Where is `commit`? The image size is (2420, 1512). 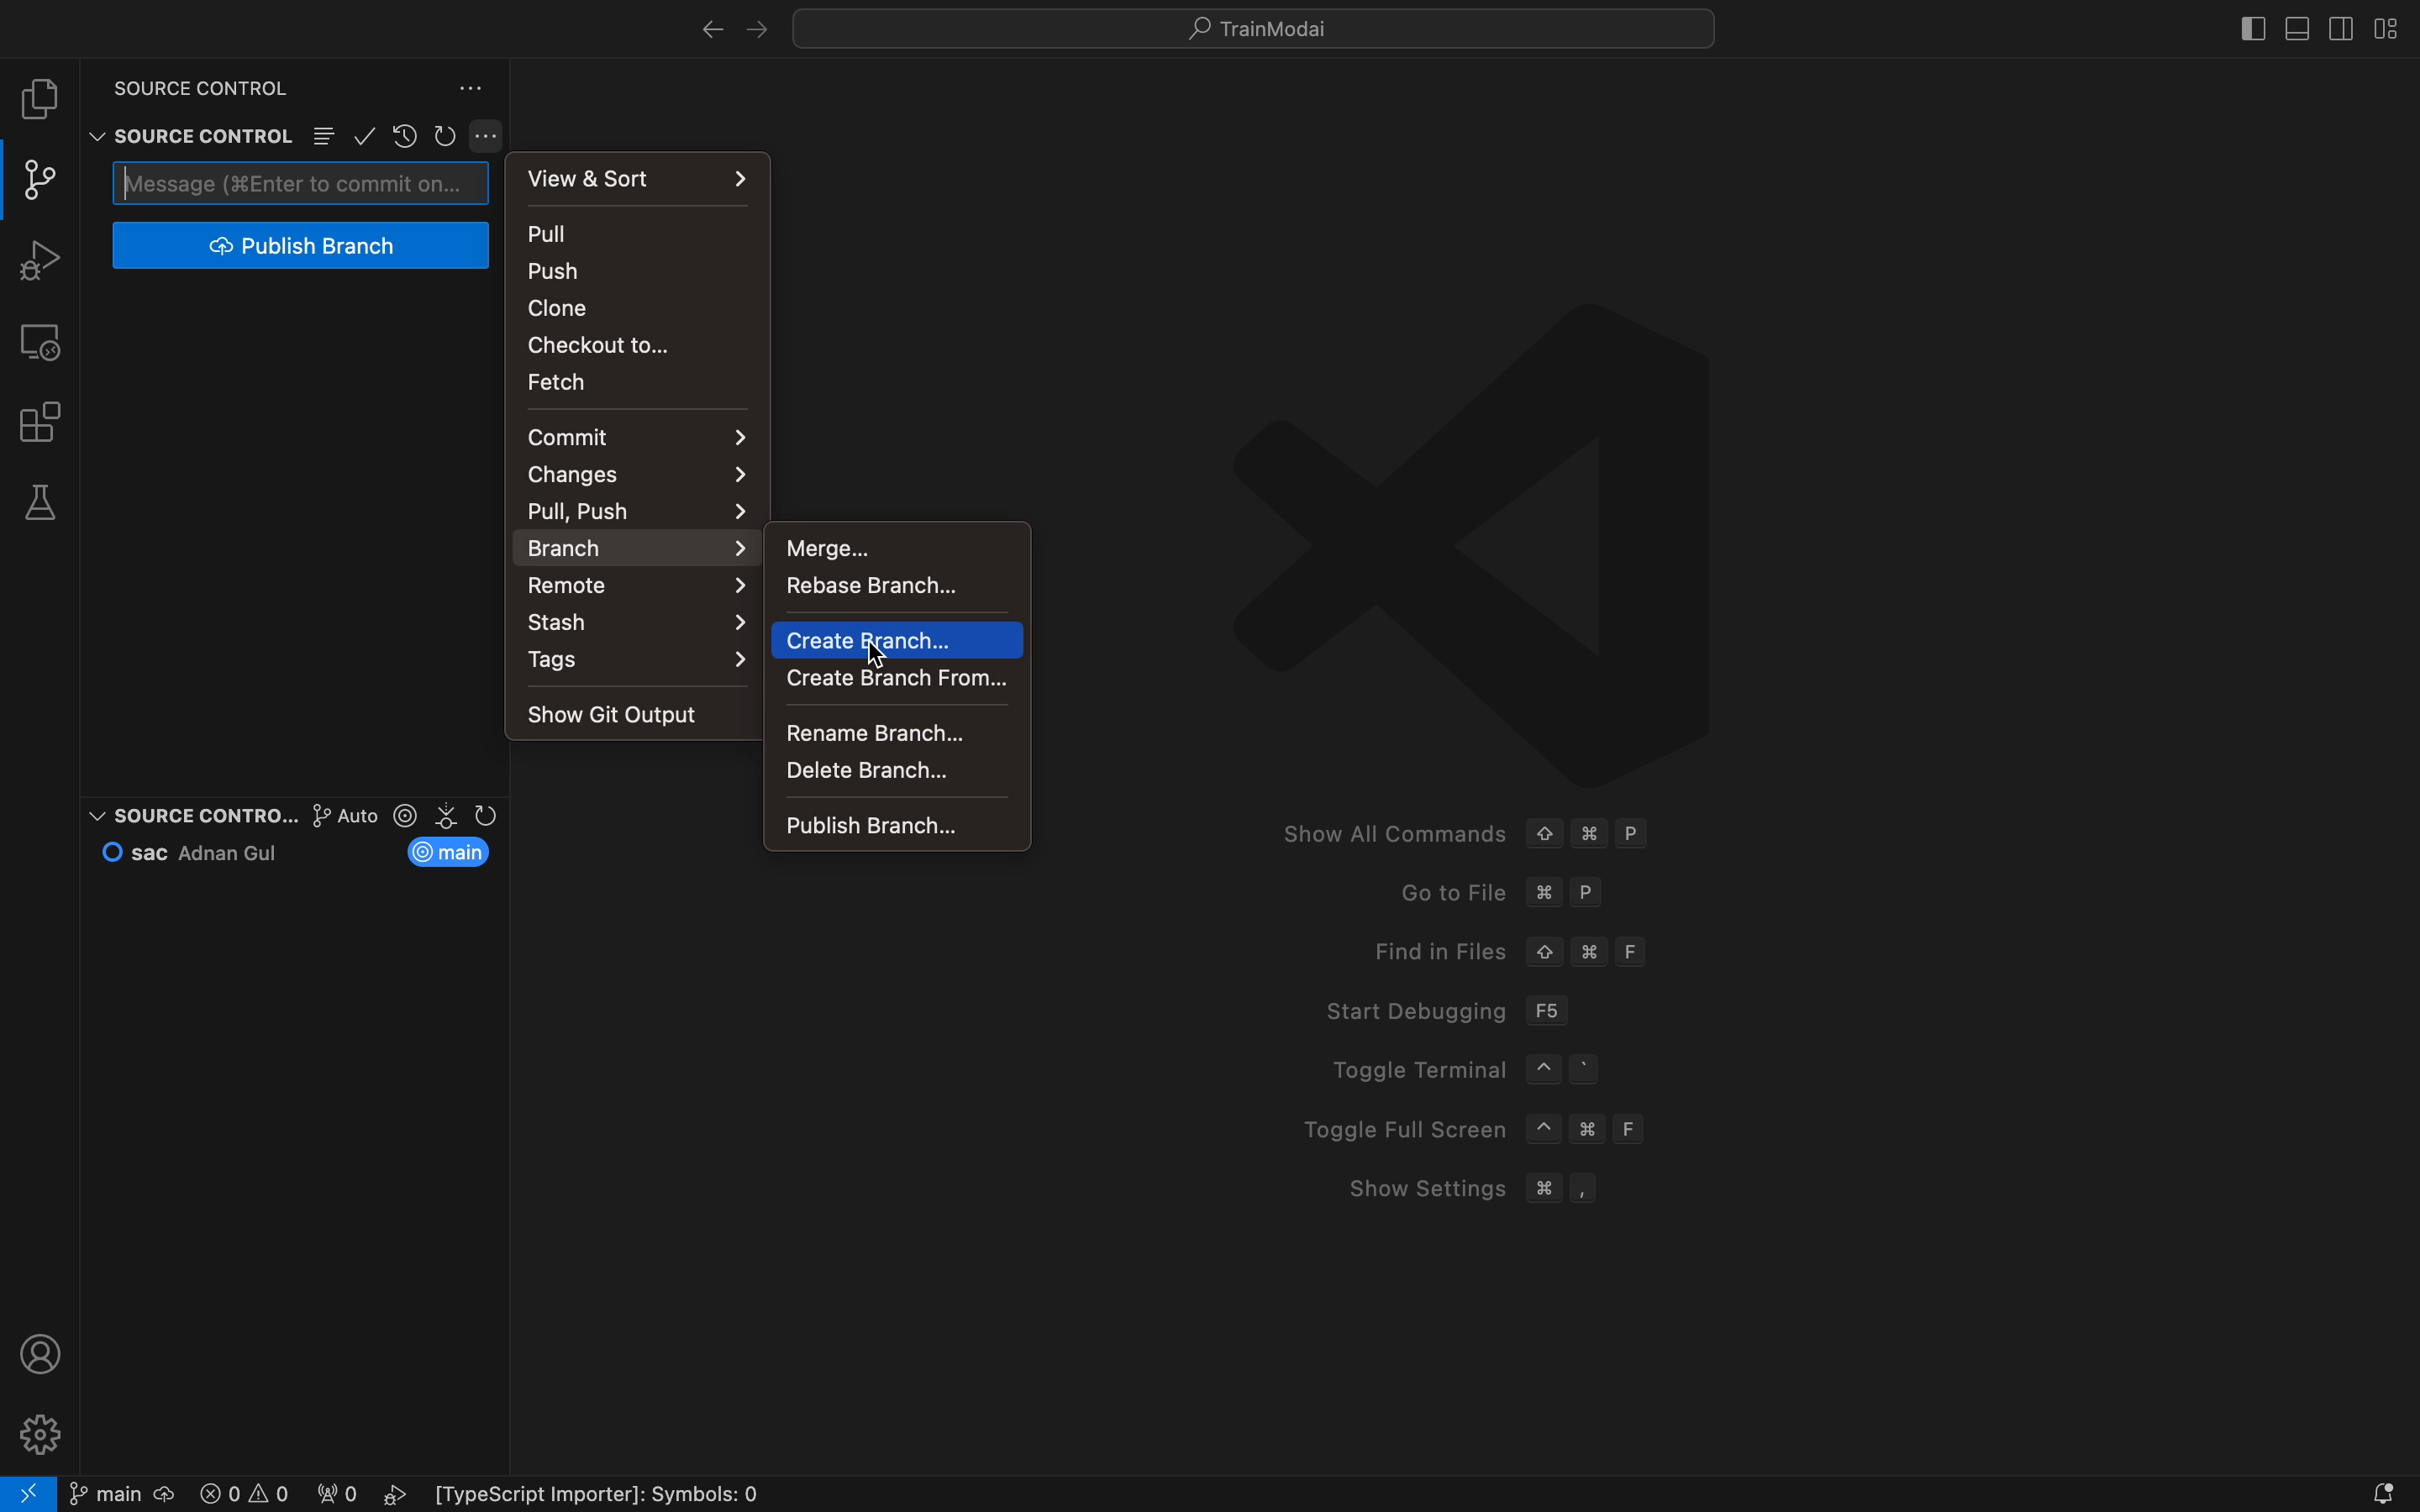 commit is located at coordinates (633, 435).